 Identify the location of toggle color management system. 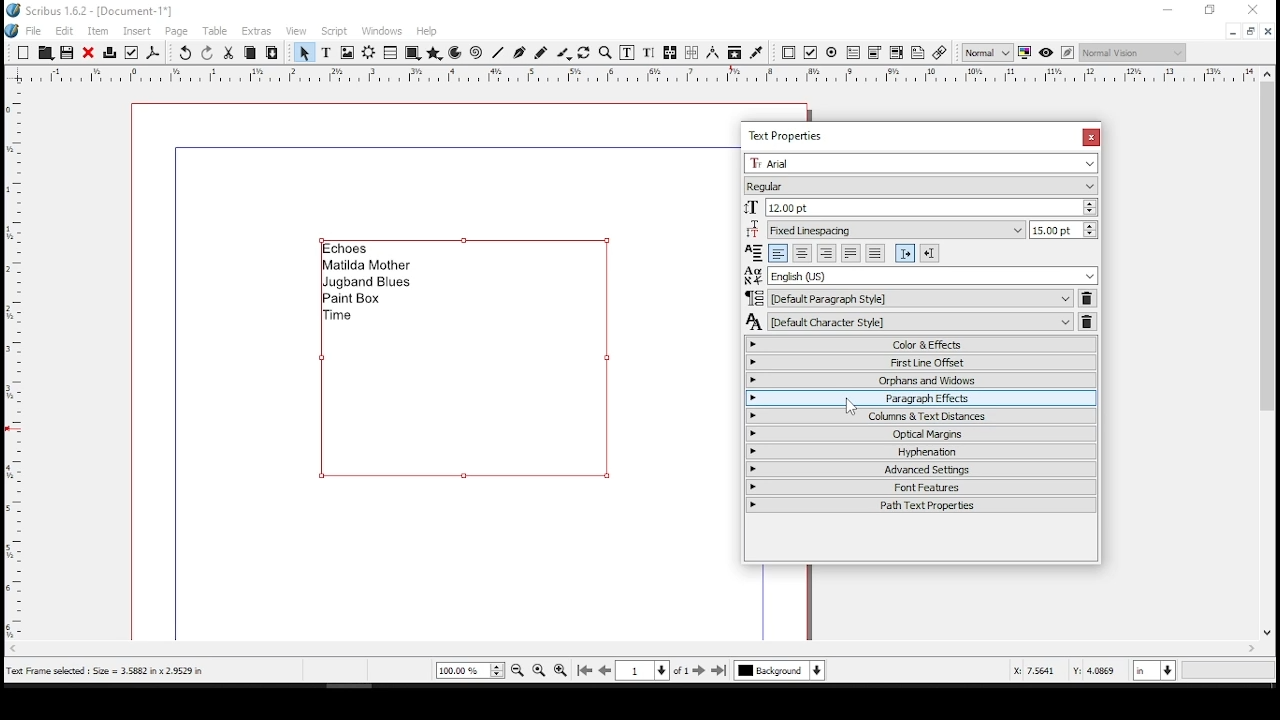
(1024, 54).